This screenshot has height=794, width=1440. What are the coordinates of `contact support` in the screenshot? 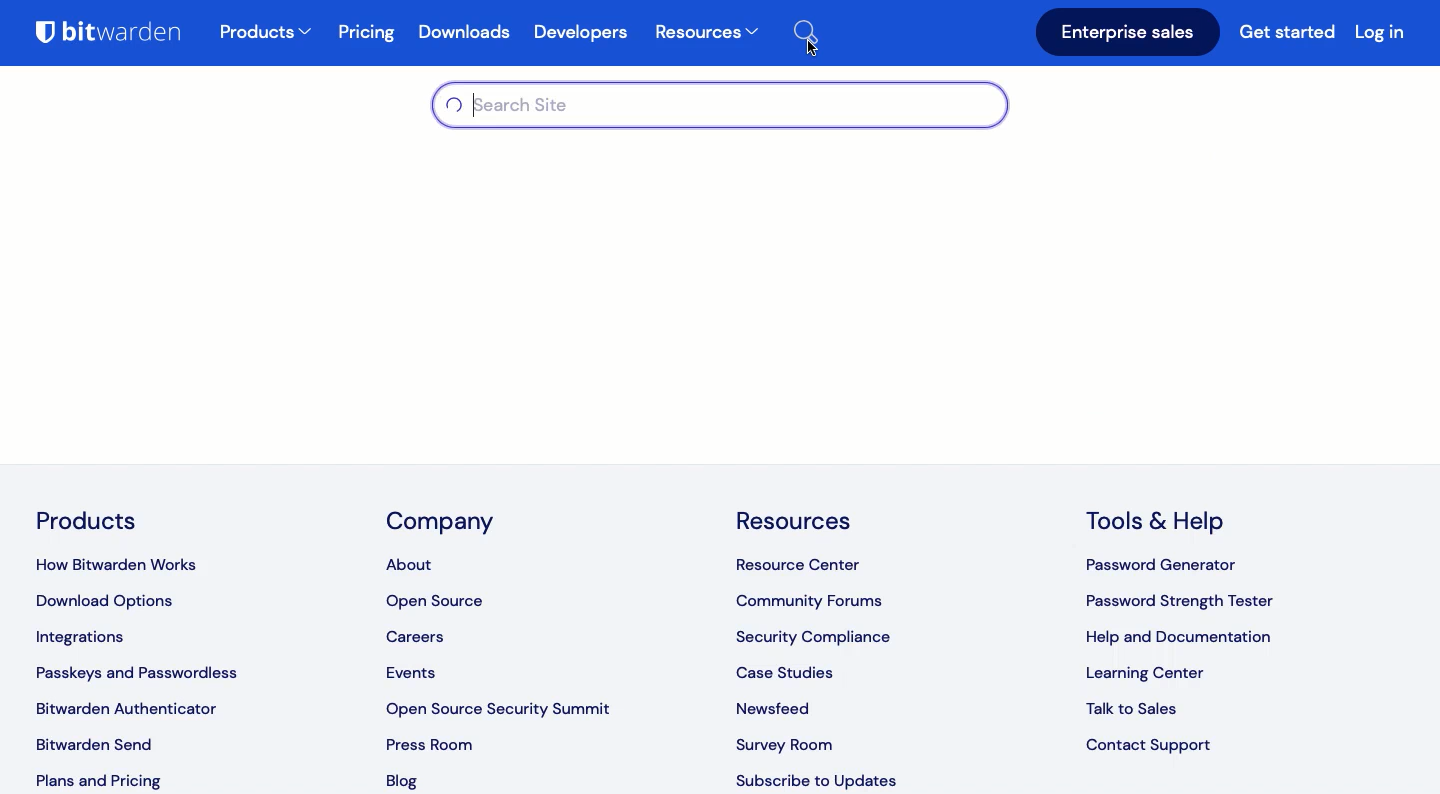 It's located at (1152, 746).